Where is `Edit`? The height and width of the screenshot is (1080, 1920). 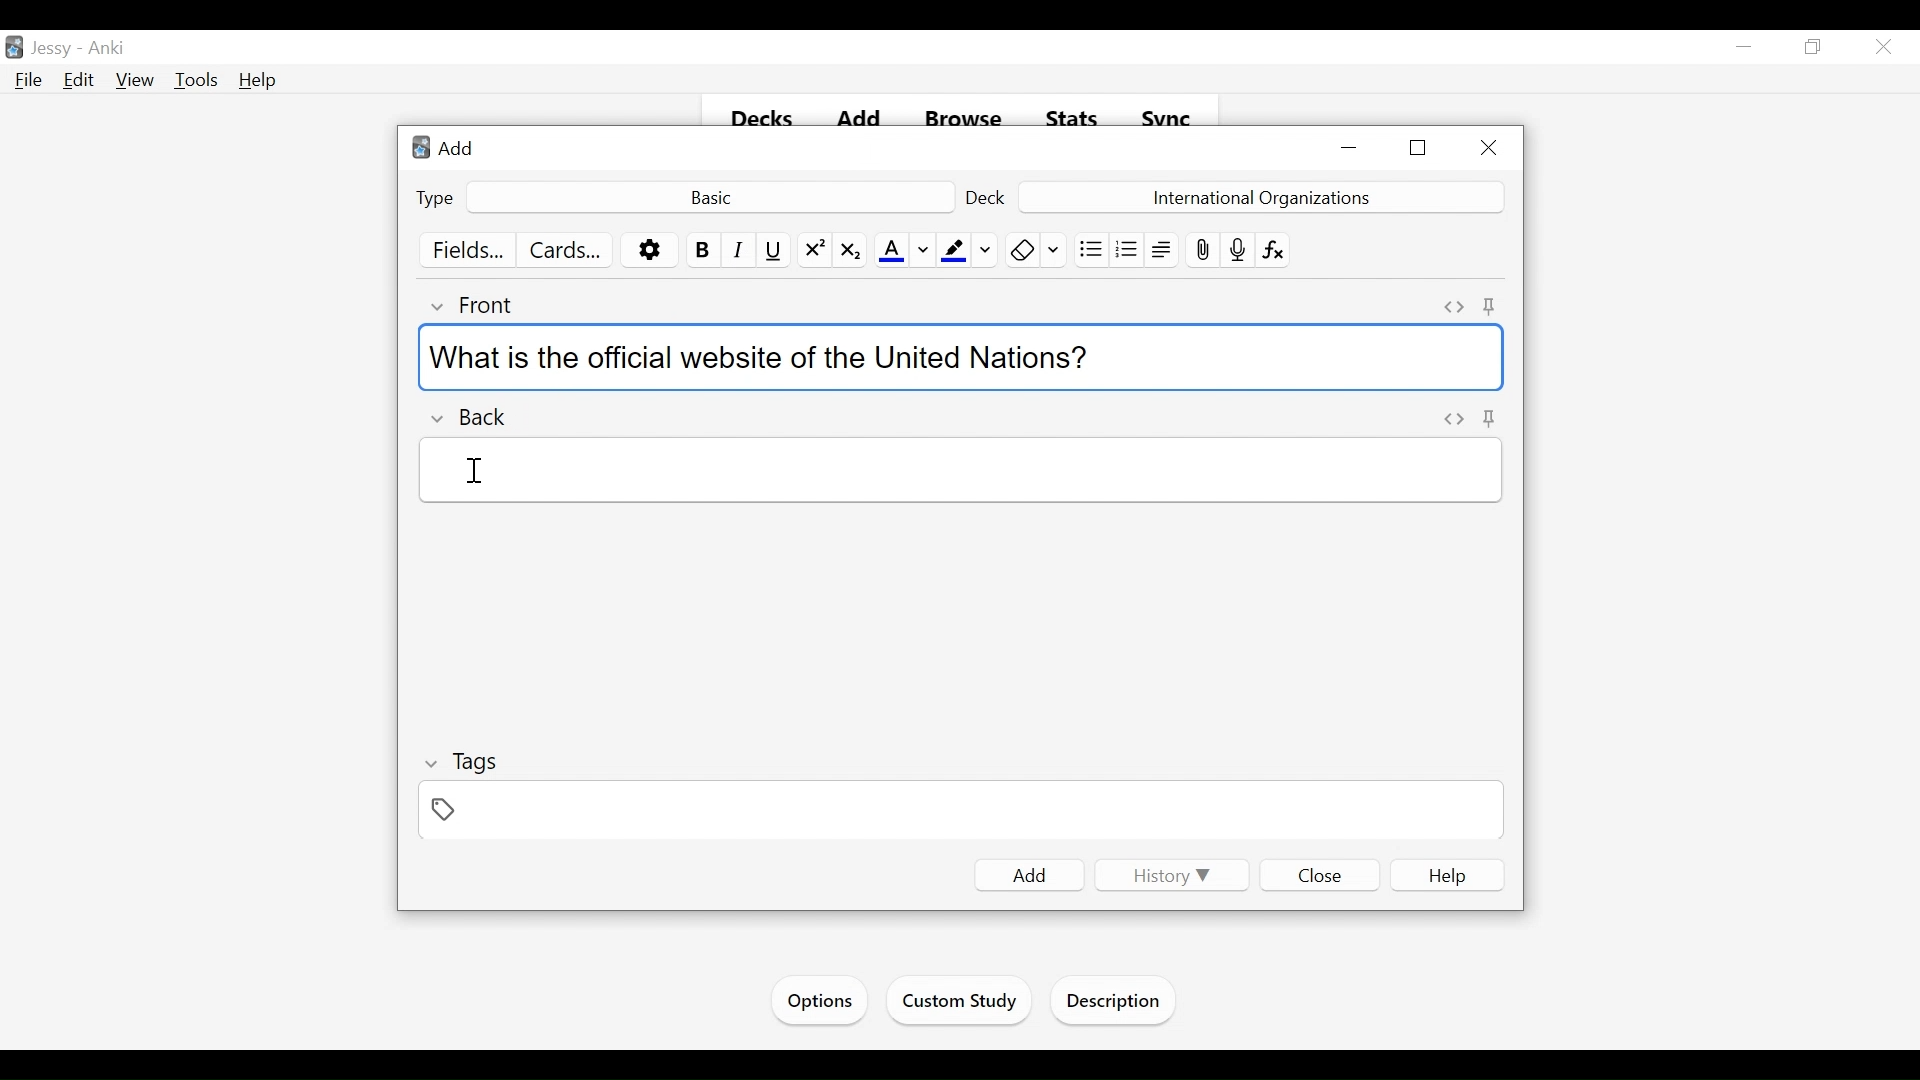
Edit is located at coordinates (80, 79).